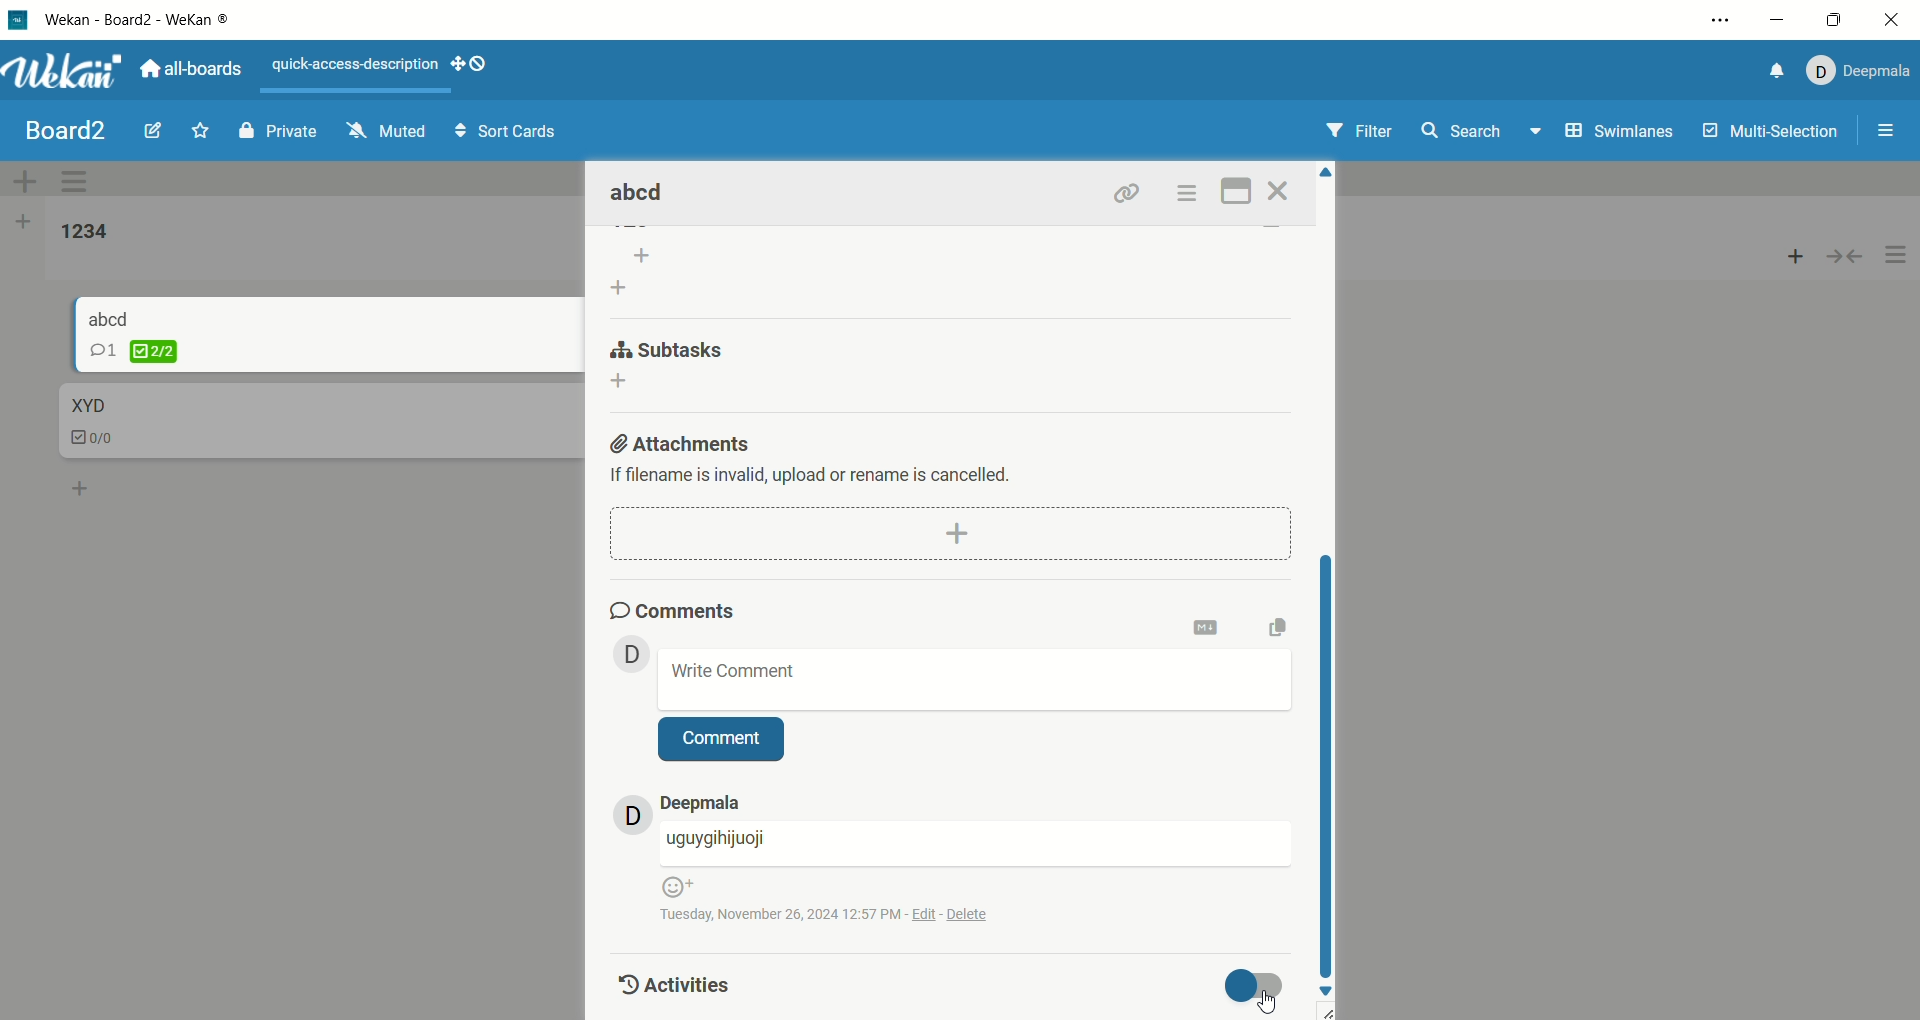 This screenshot has width=1920, height=1020. Describe the element at coordinates (1327, 176) in the screenshot. I see `Up` at that location.